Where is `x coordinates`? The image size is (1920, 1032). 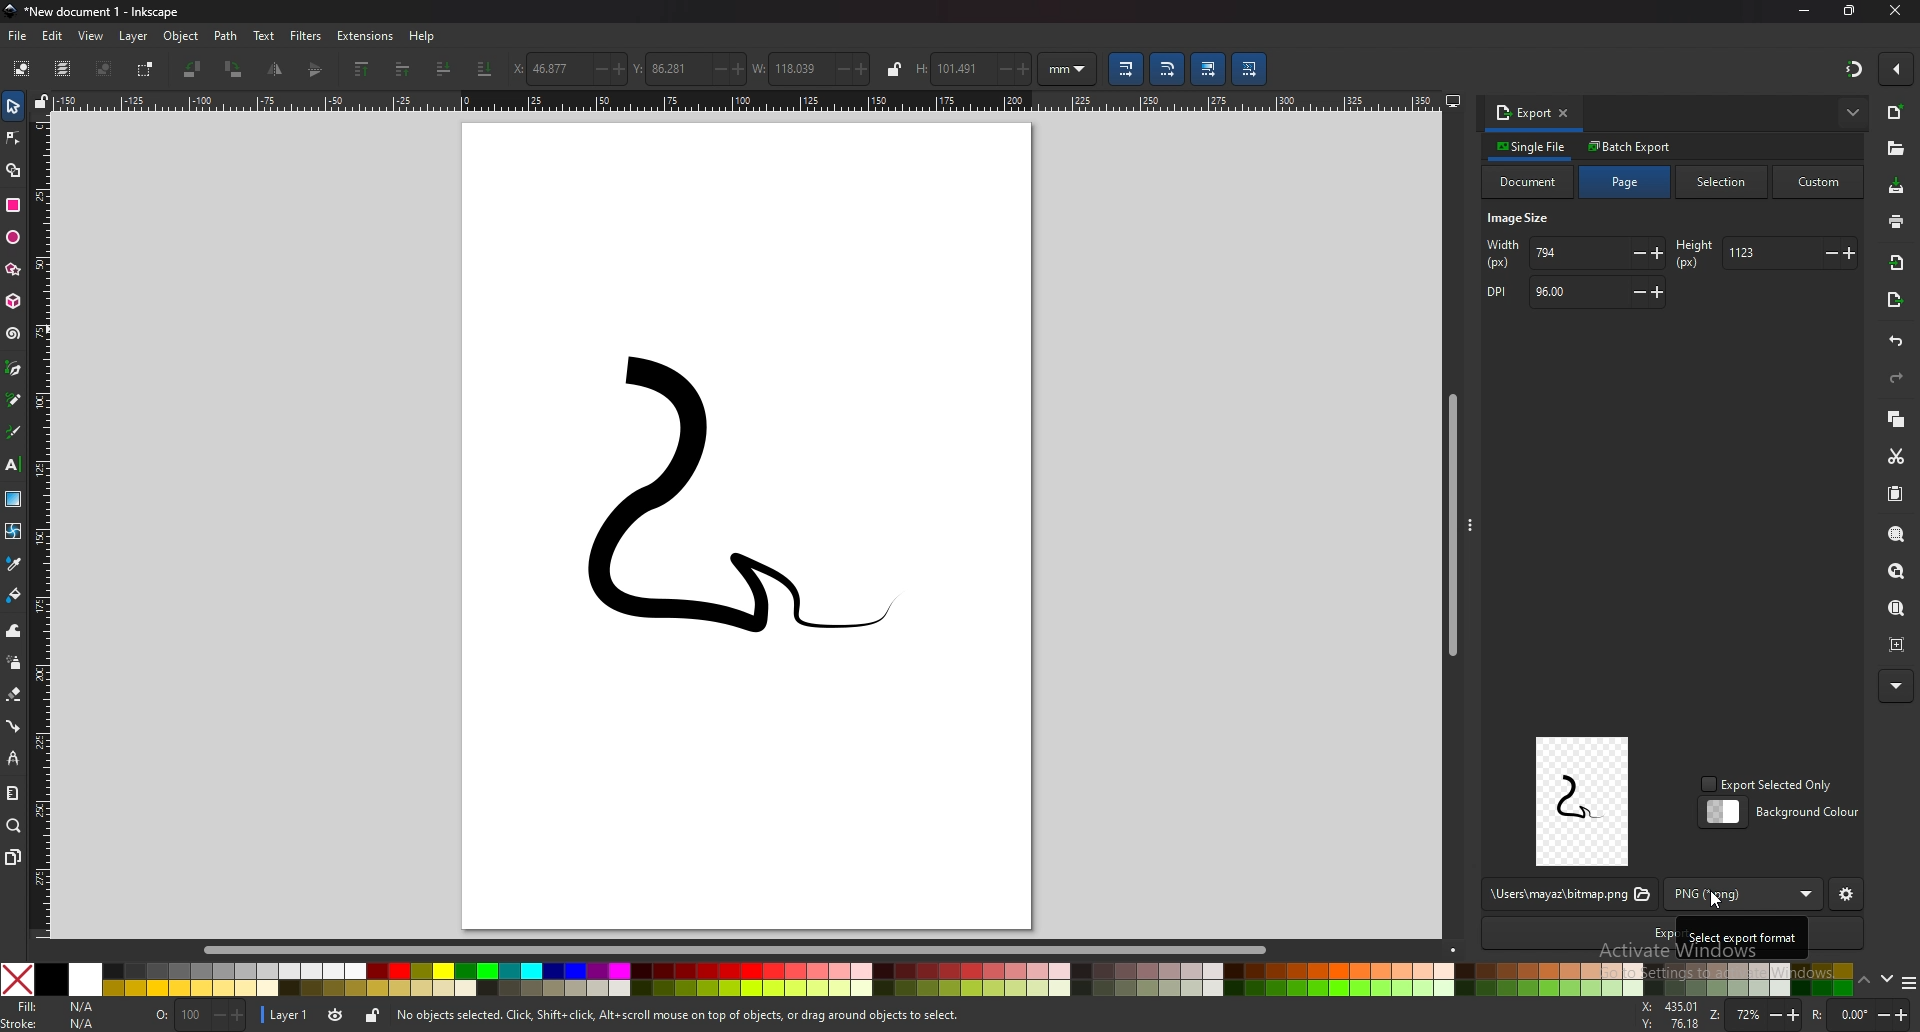 x coordinates is located at coordinates (570, 69).